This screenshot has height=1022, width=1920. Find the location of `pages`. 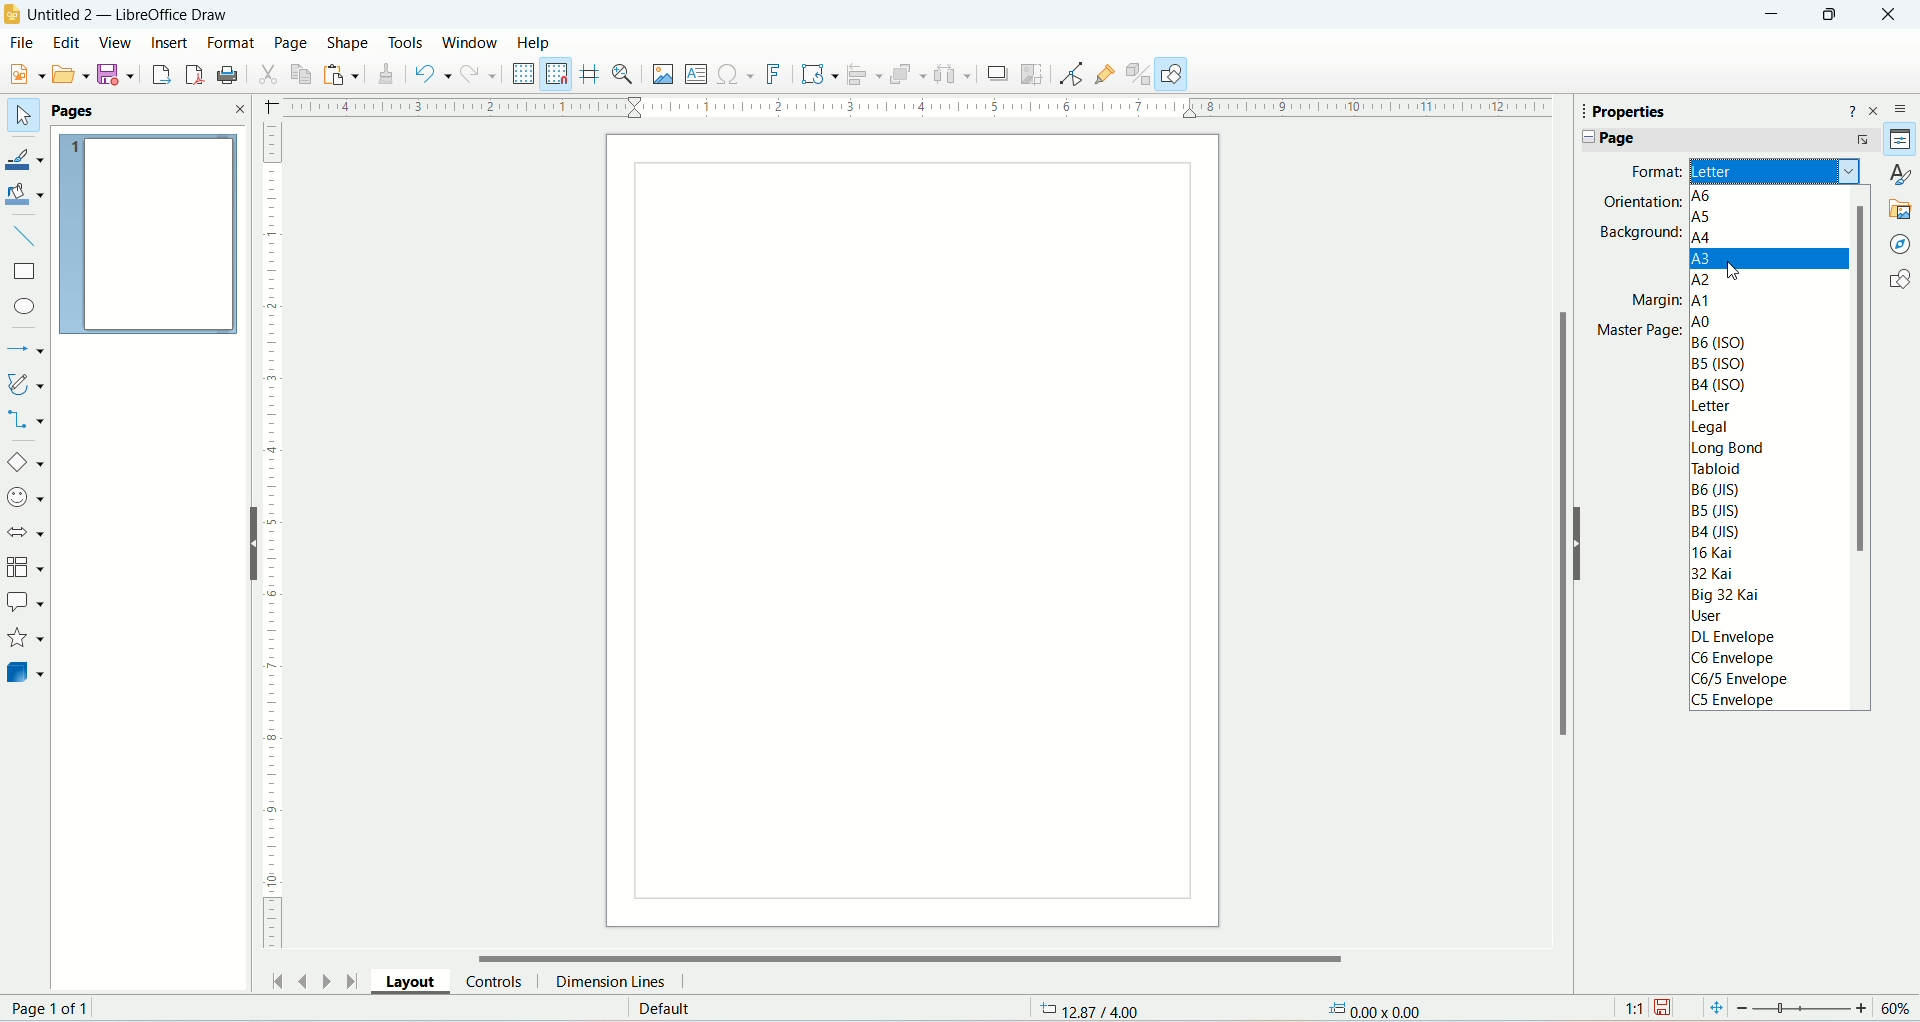

pages is located at coordinates (99, 110).